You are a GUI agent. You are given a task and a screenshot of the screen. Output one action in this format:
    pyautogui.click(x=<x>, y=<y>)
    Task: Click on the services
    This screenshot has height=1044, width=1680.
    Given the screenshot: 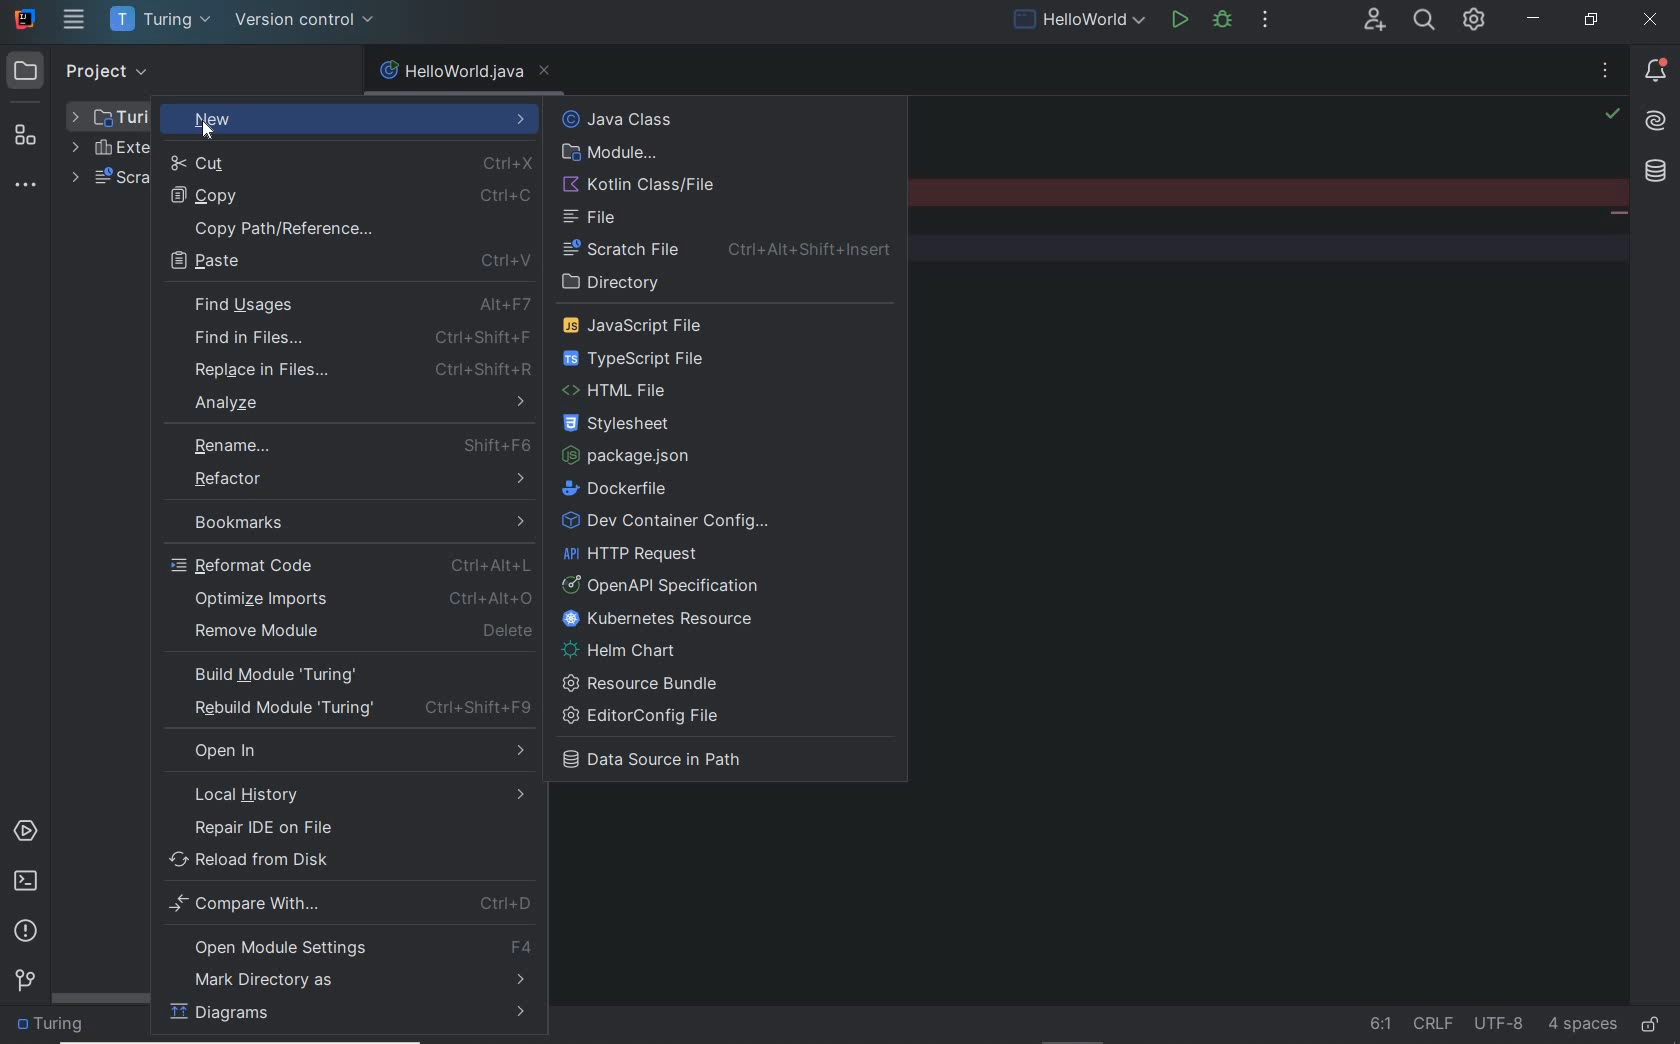 What is the action you would take?
    pyautogui.click(x=24, y=831)
    